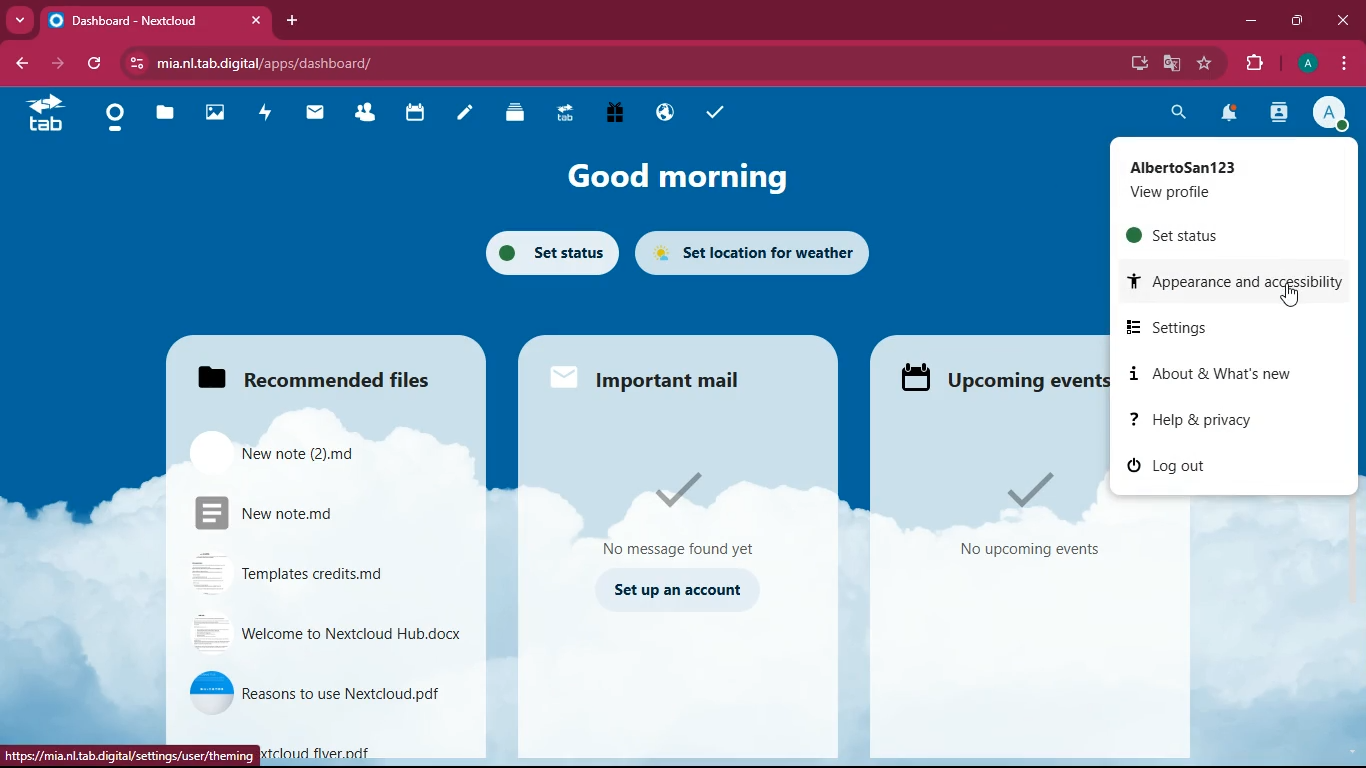 This screenshot has height=768, width=1366. I want to click on pointing cursor, so click(1289, 295).